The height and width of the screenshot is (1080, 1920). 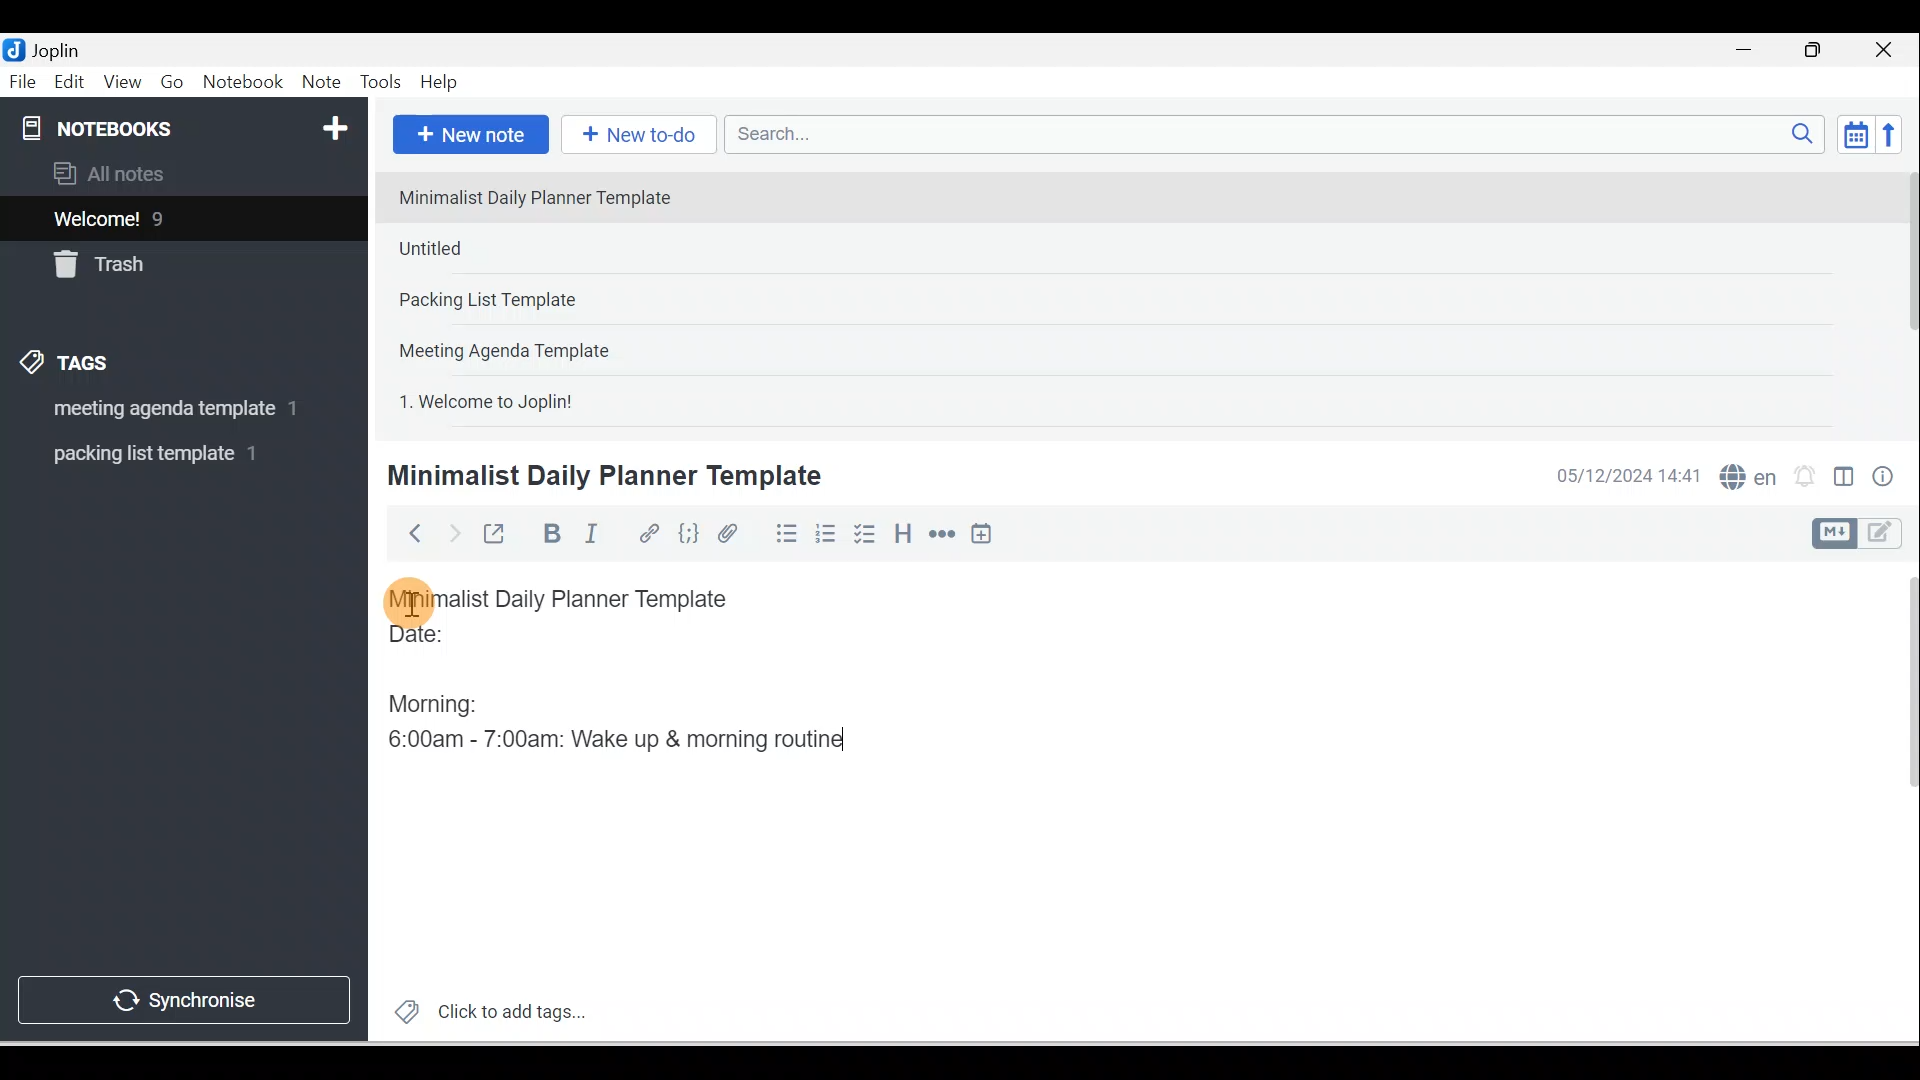 What do you see at coordinates (1750, 52) in the screenshot?
I see `Minimise` at bounding box center [1750, 52].